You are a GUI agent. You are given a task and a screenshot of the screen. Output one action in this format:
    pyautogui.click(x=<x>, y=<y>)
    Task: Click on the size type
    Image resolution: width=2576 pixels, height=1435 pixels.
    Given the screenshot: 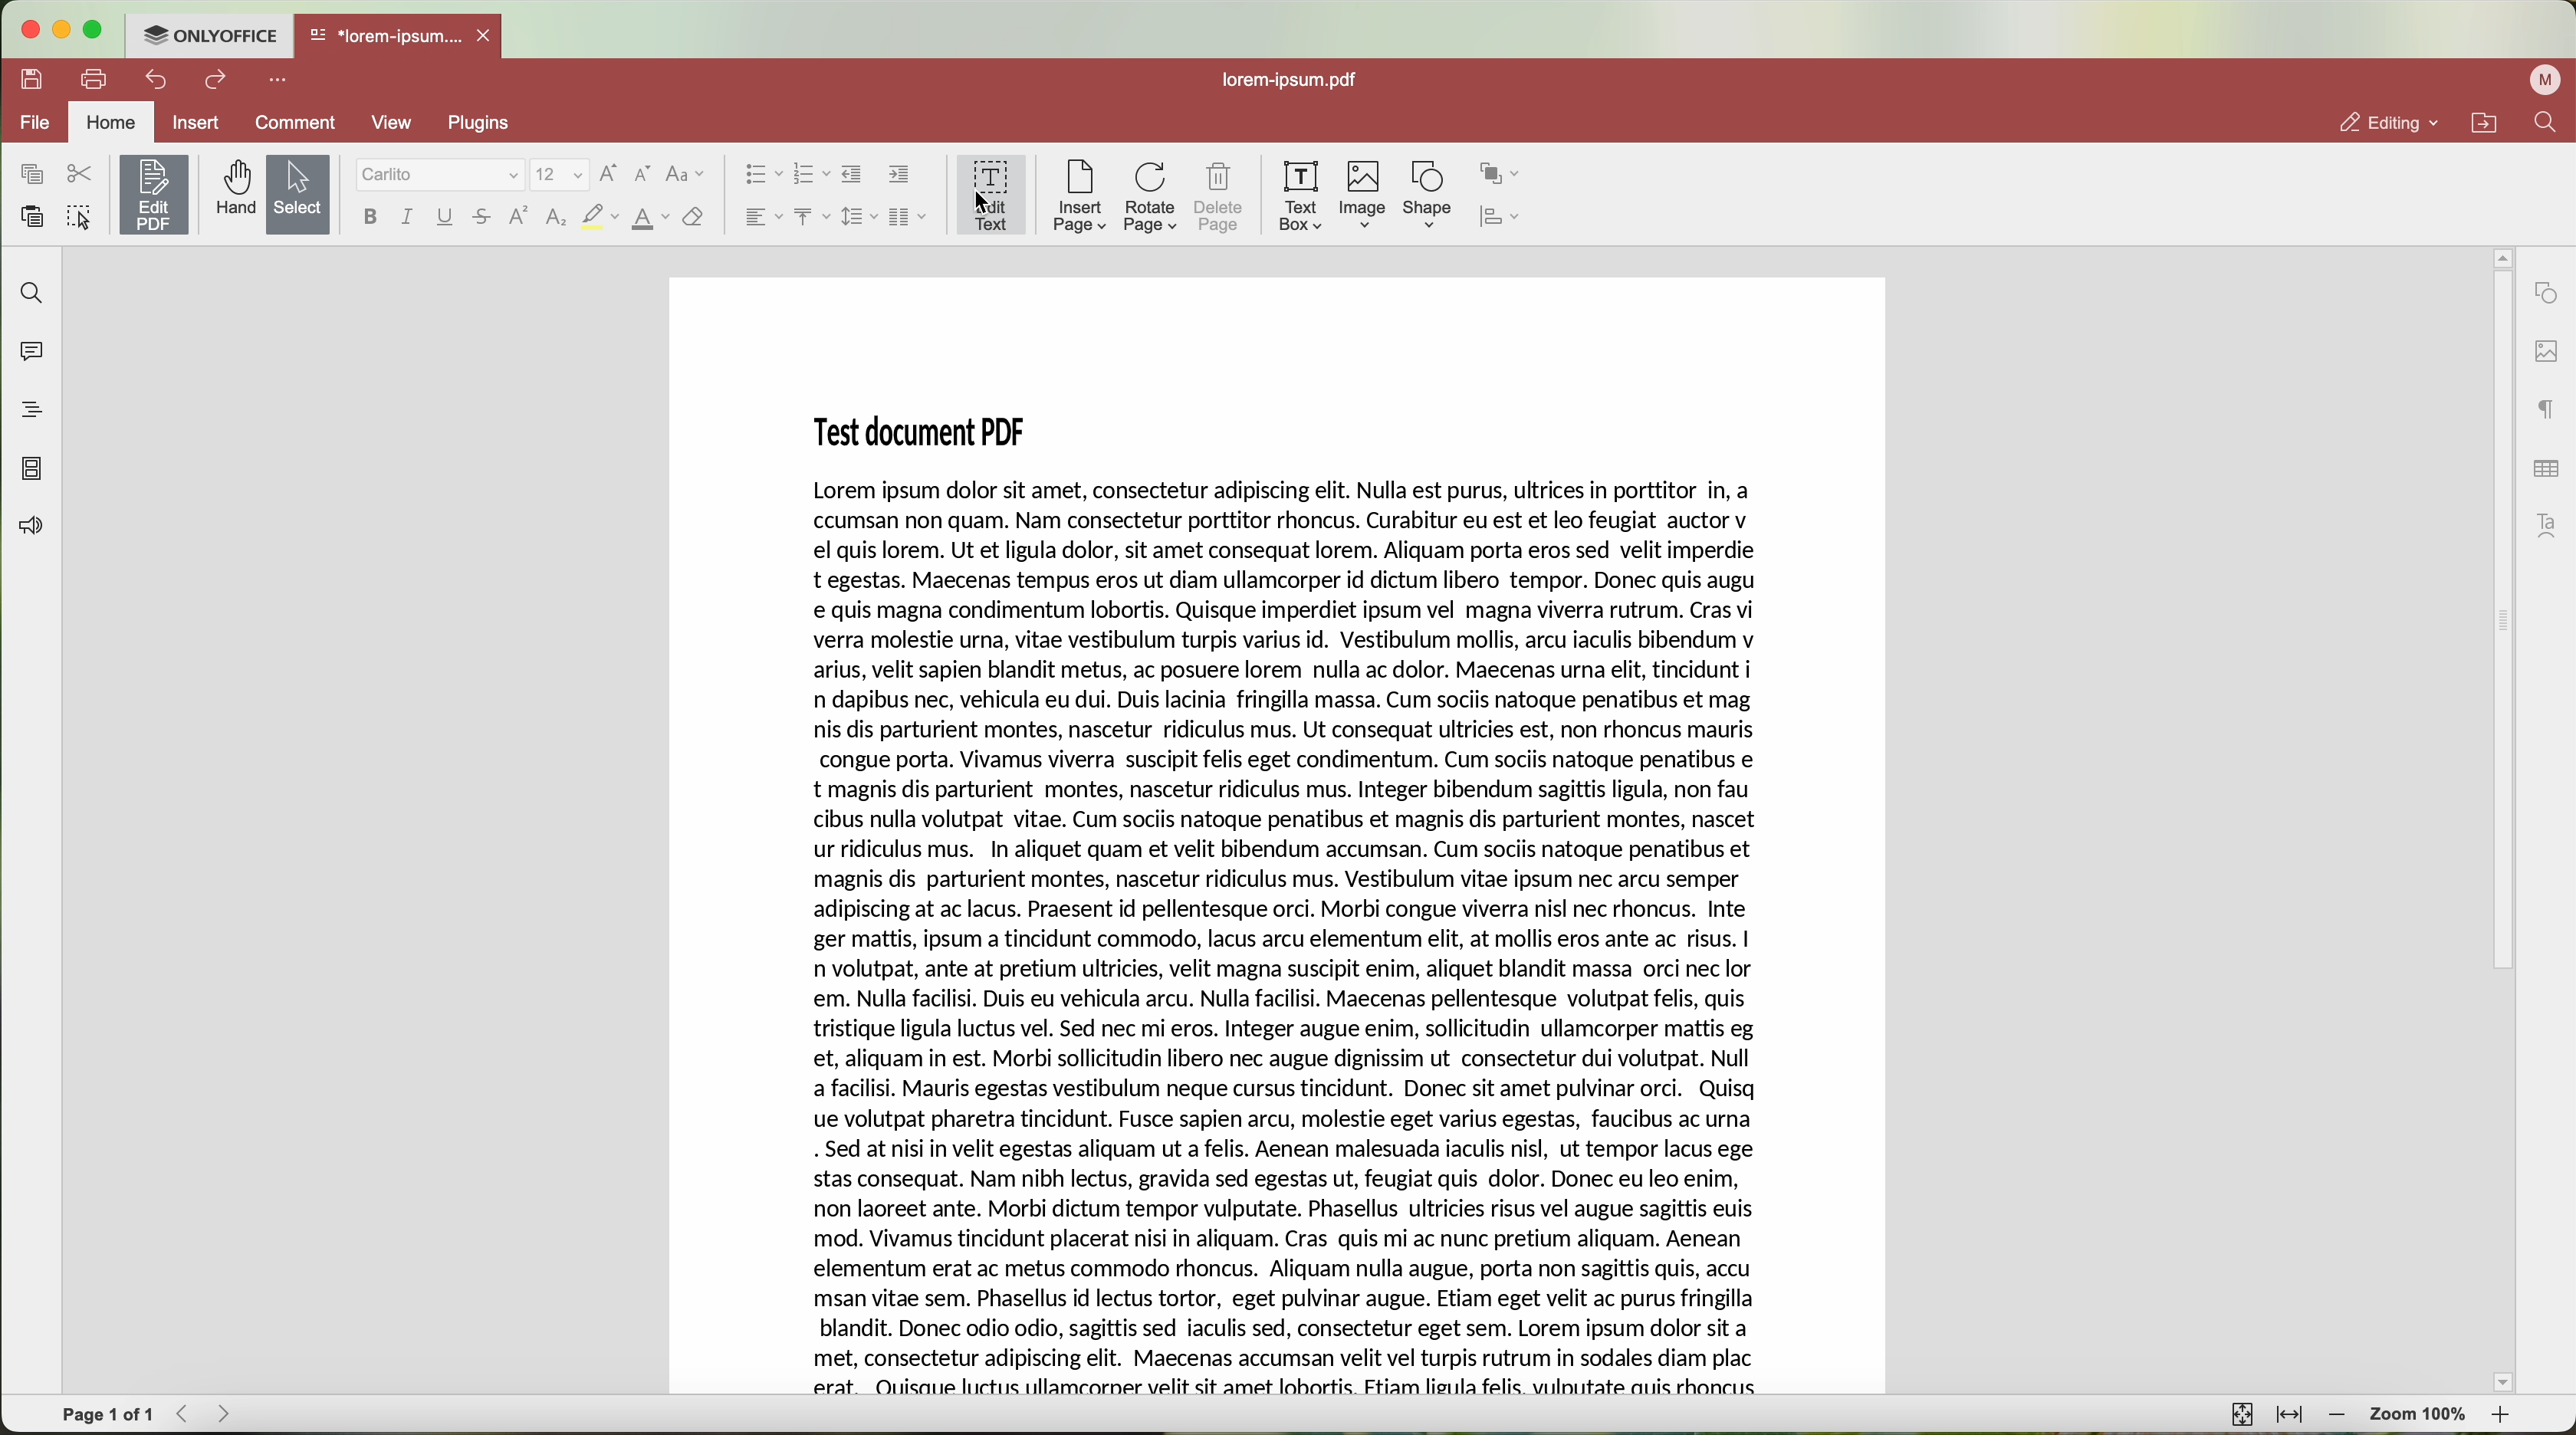 What is the action you would take?
    pyautogui.click(x=559, y=174)
    